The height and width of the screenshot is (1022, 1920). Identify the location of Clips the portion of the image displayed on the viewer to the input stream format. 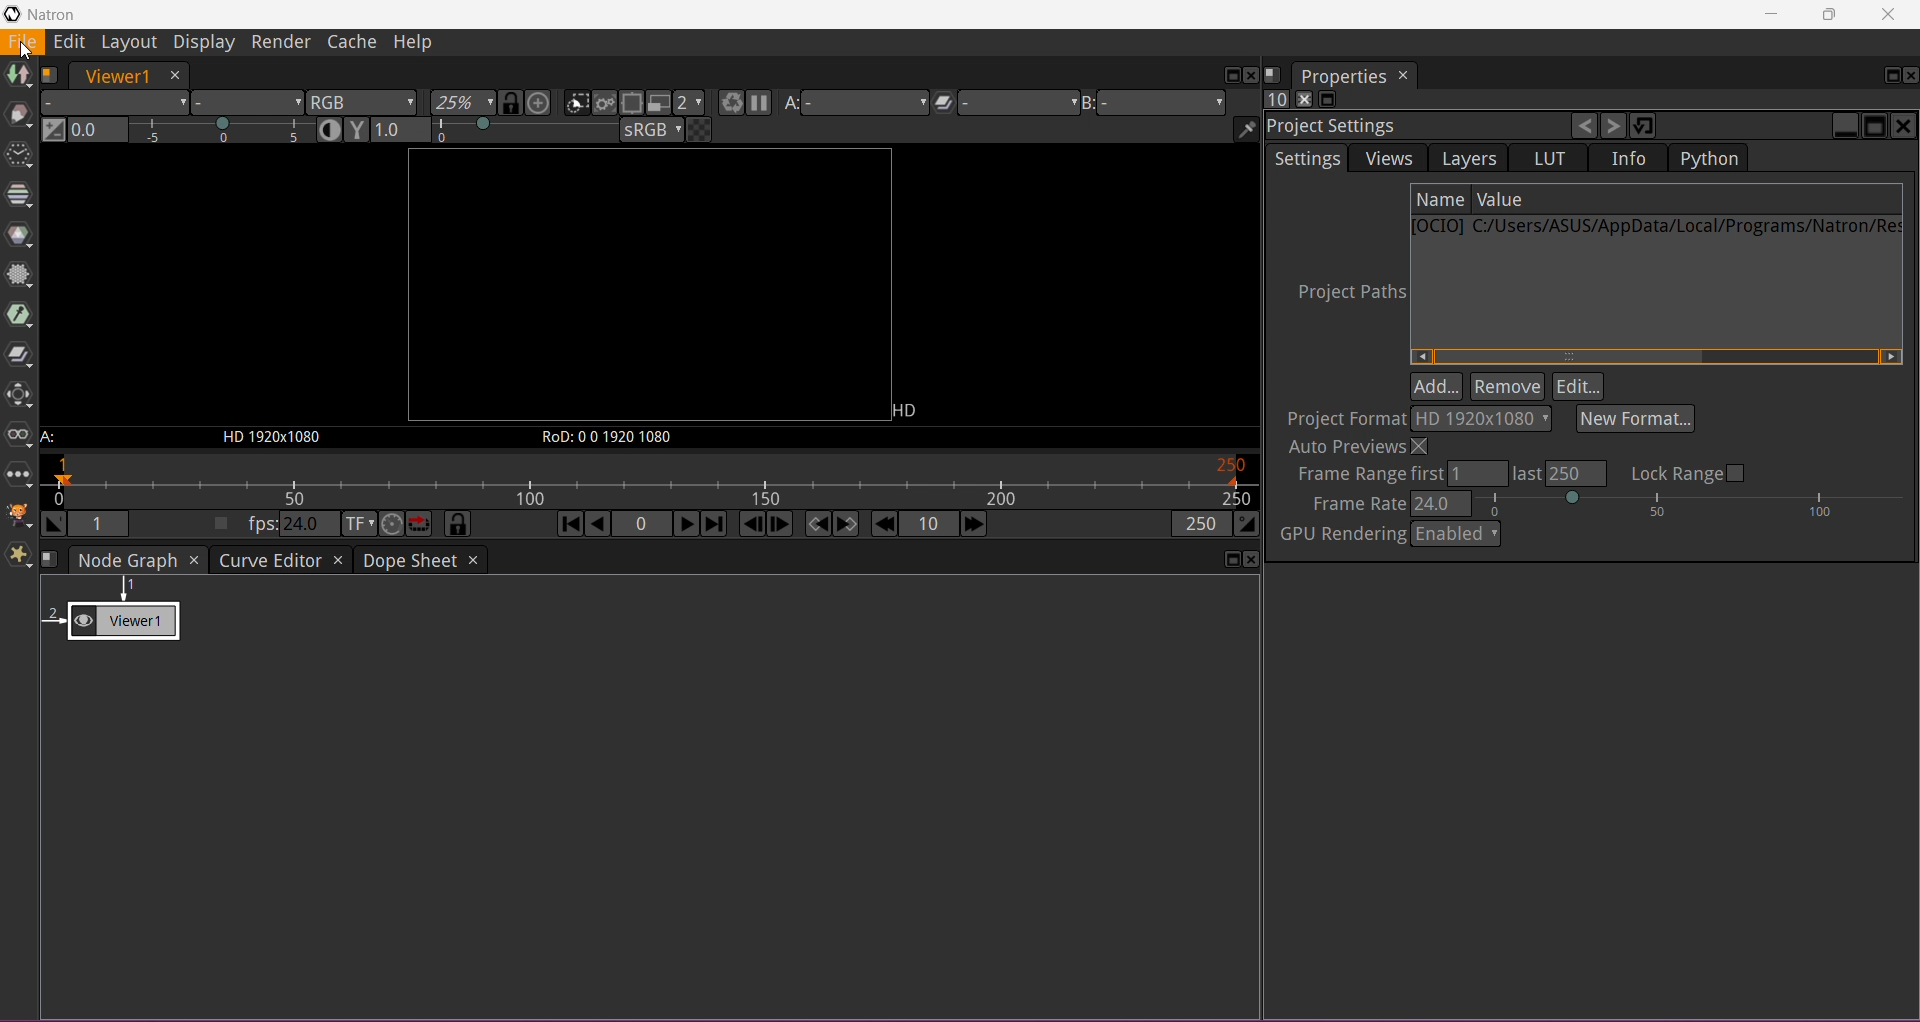
(577, 104).